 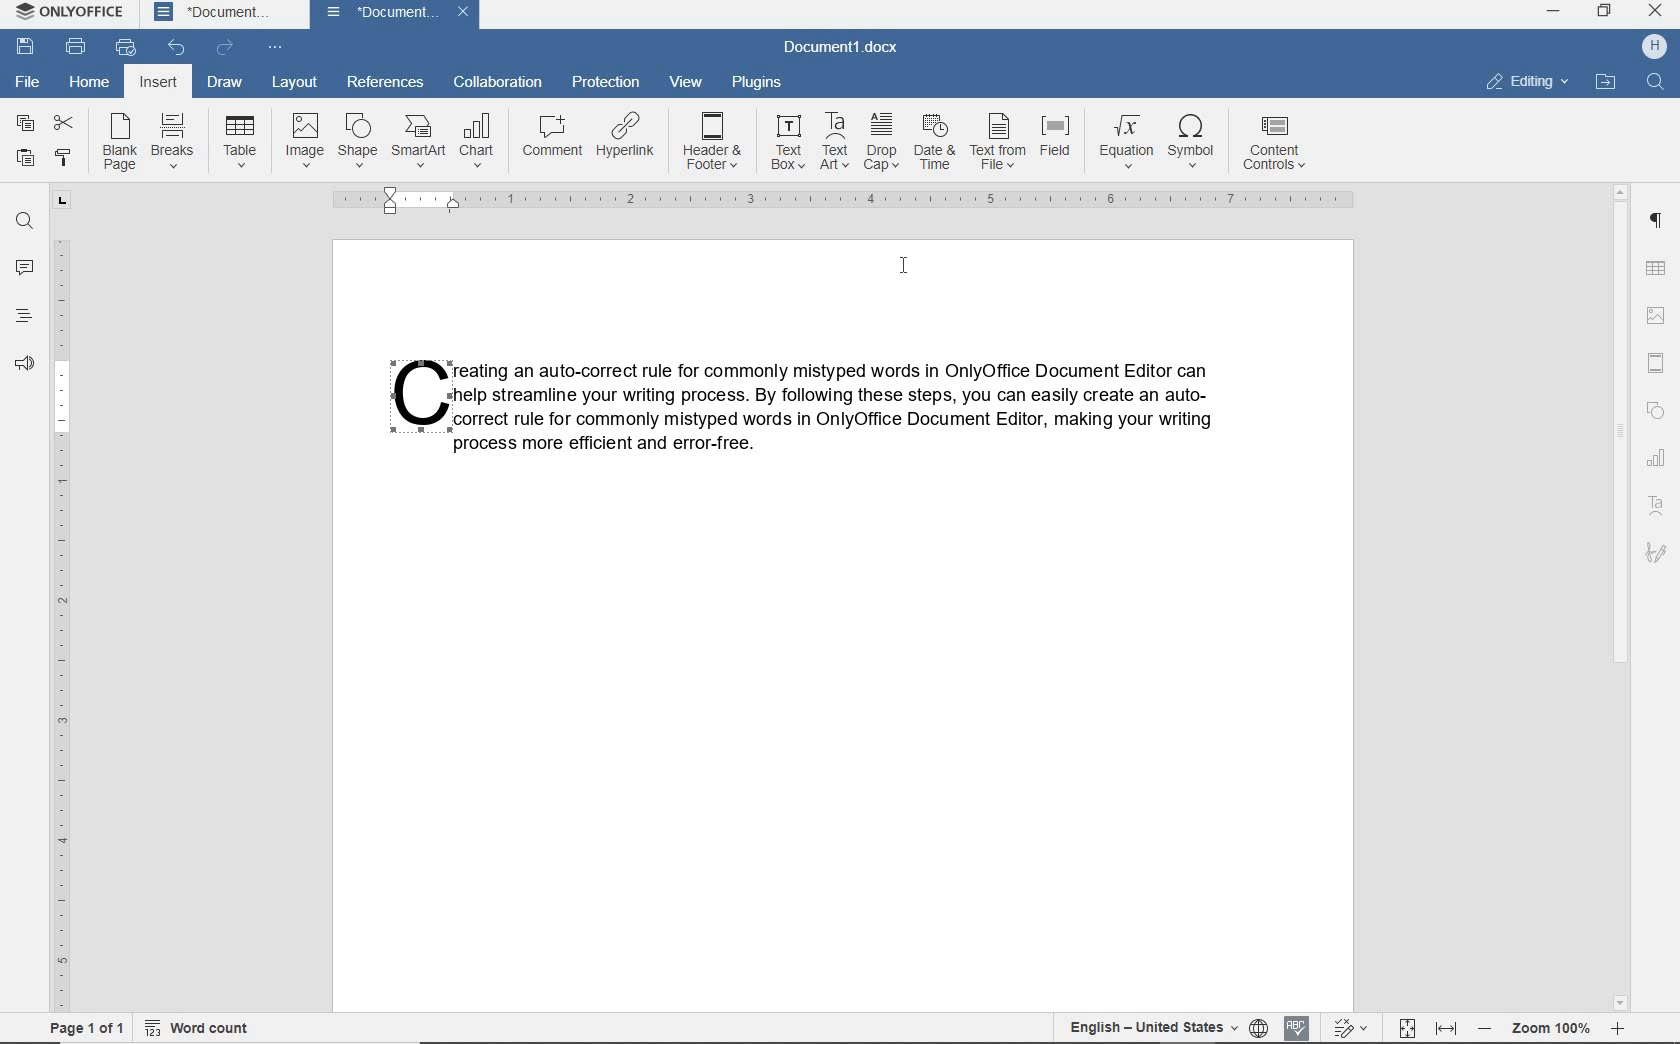 I want to click on text language, so click(x=1152, y=1028).